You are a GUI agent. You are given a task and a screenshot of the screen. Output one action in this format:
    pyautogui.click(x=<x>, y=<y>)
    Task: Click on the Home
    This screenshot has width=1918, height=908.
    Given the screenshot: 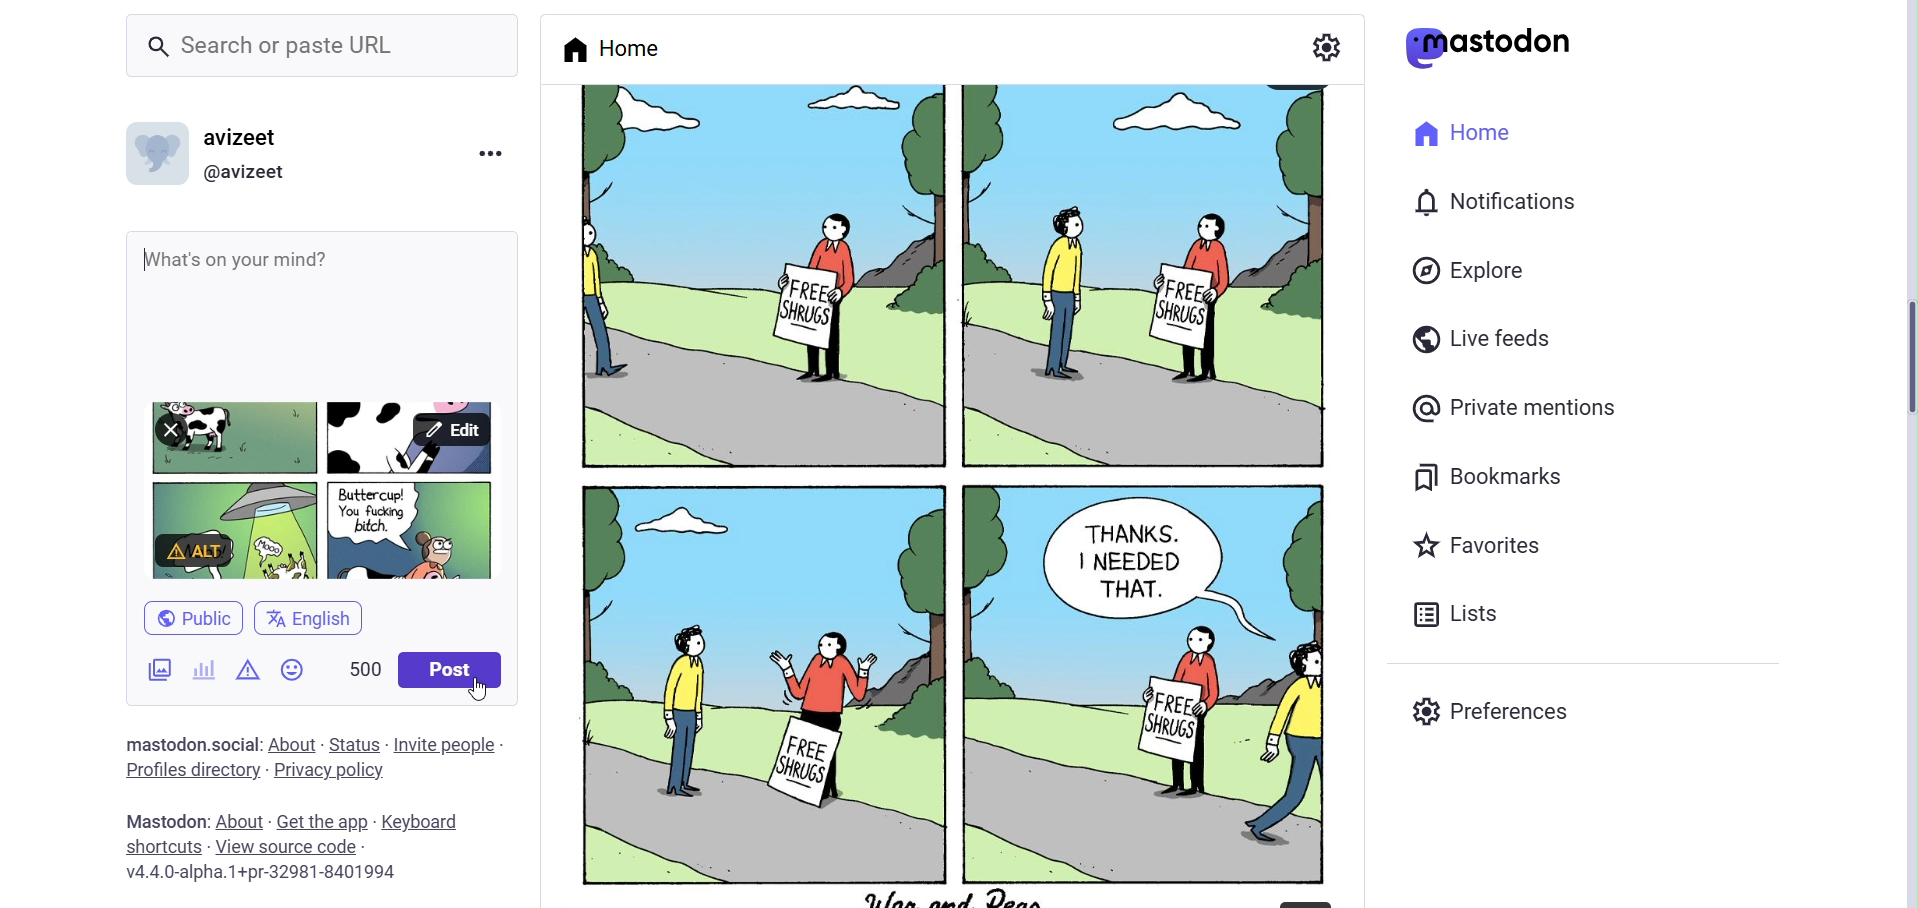 What is the action you would take?
    pyautogui.click(x=1465, y=136)
    